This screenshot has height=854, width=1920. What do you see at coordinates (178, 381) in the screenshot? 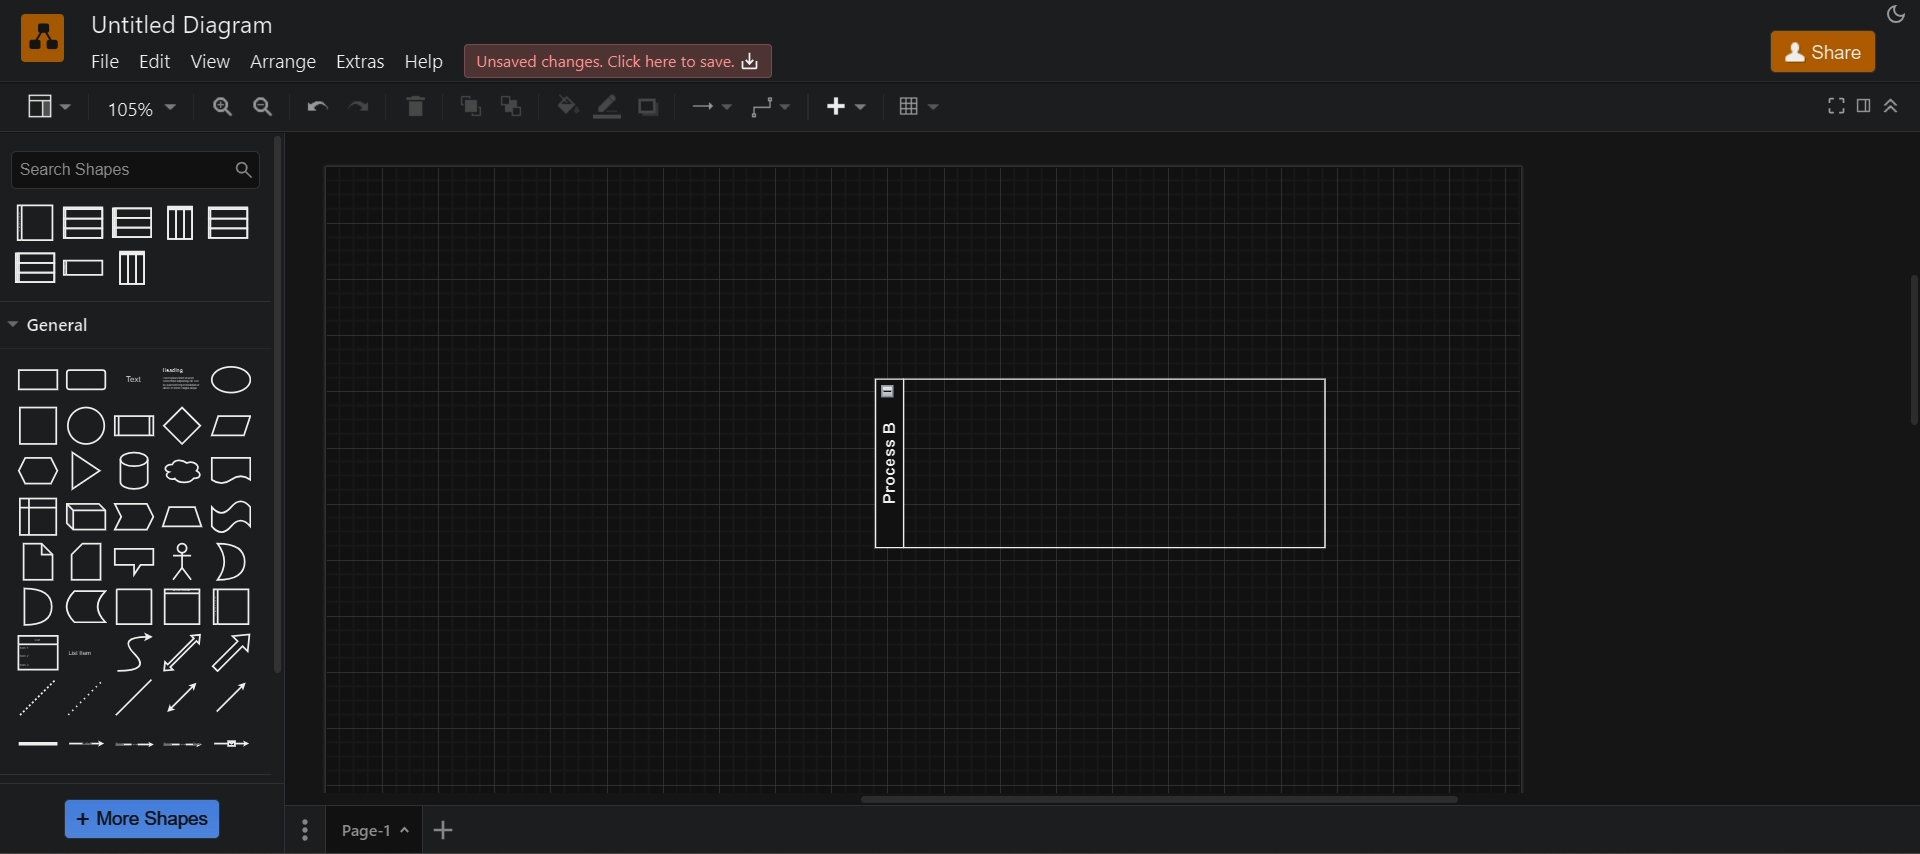
I see `heading text box` at bounding box center [178, 381].